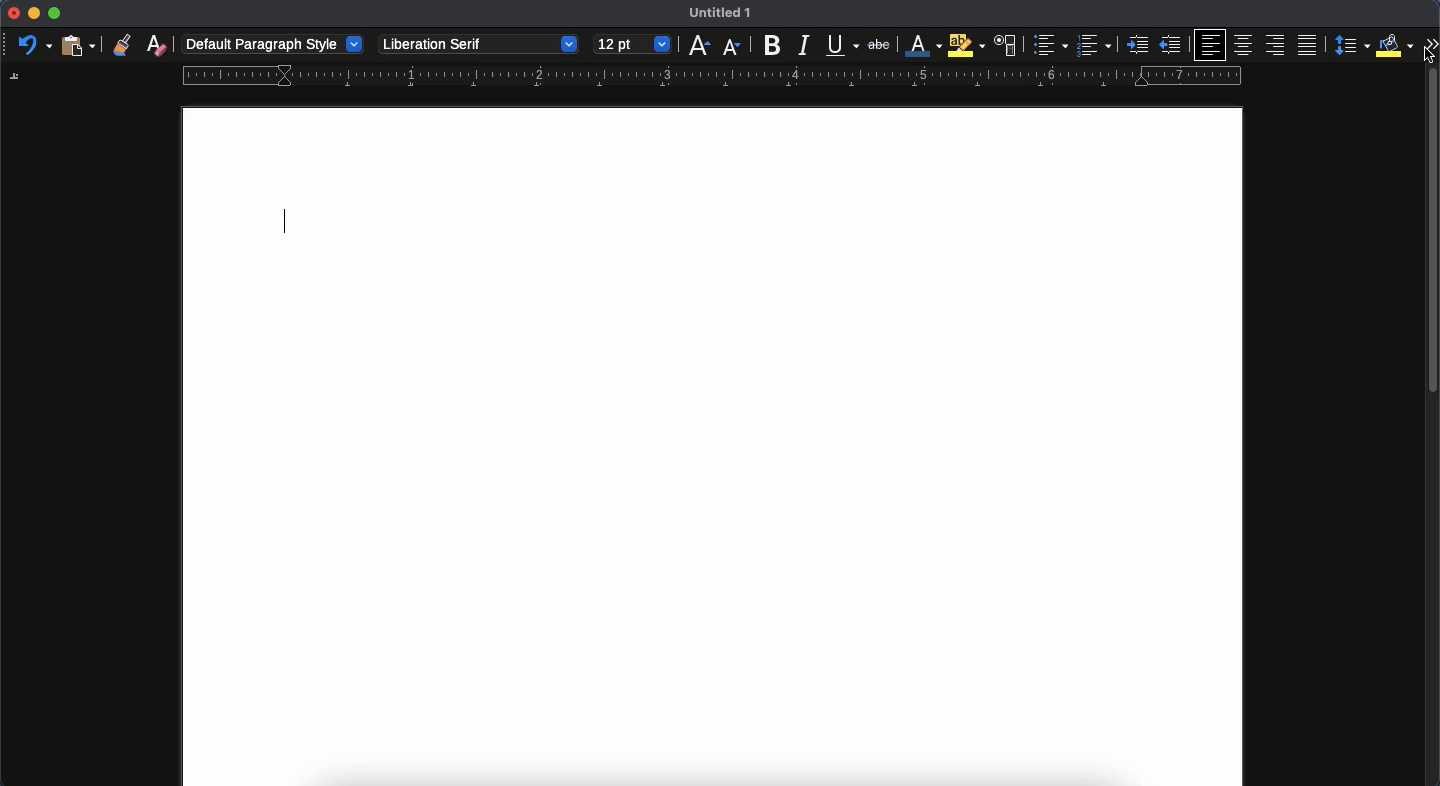 The image size is (1440, 786). Describe the element at coordinates (632, 46) in the screenshot. I see `12 pt - size` at that location.